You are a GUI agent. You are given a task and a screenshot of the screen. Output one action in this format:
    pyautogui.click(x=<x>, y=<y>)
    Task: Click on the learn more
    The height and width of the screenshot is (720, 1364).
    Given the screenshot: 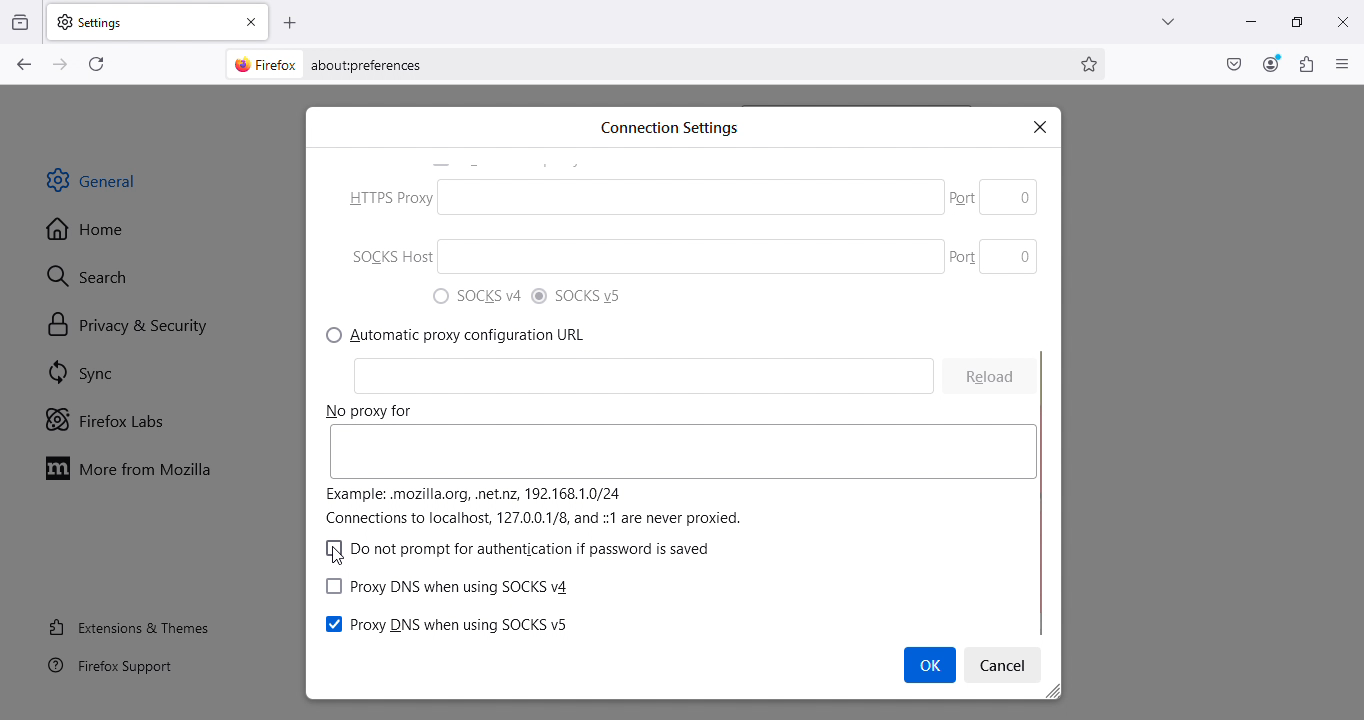 What is the action you would take?
    pyautogui.click(x=546, y=521)
    